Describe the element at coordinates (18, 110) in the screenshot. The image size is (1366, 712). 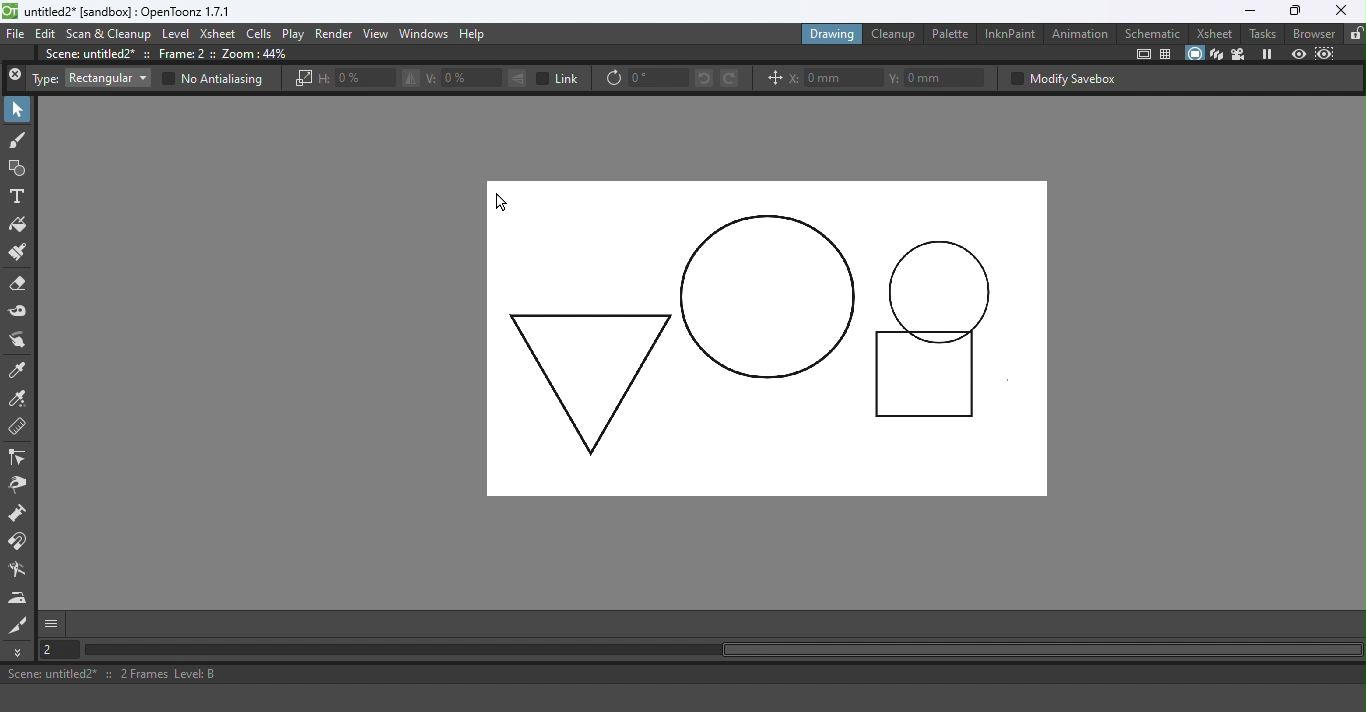
I see `Selection tool` at that location.